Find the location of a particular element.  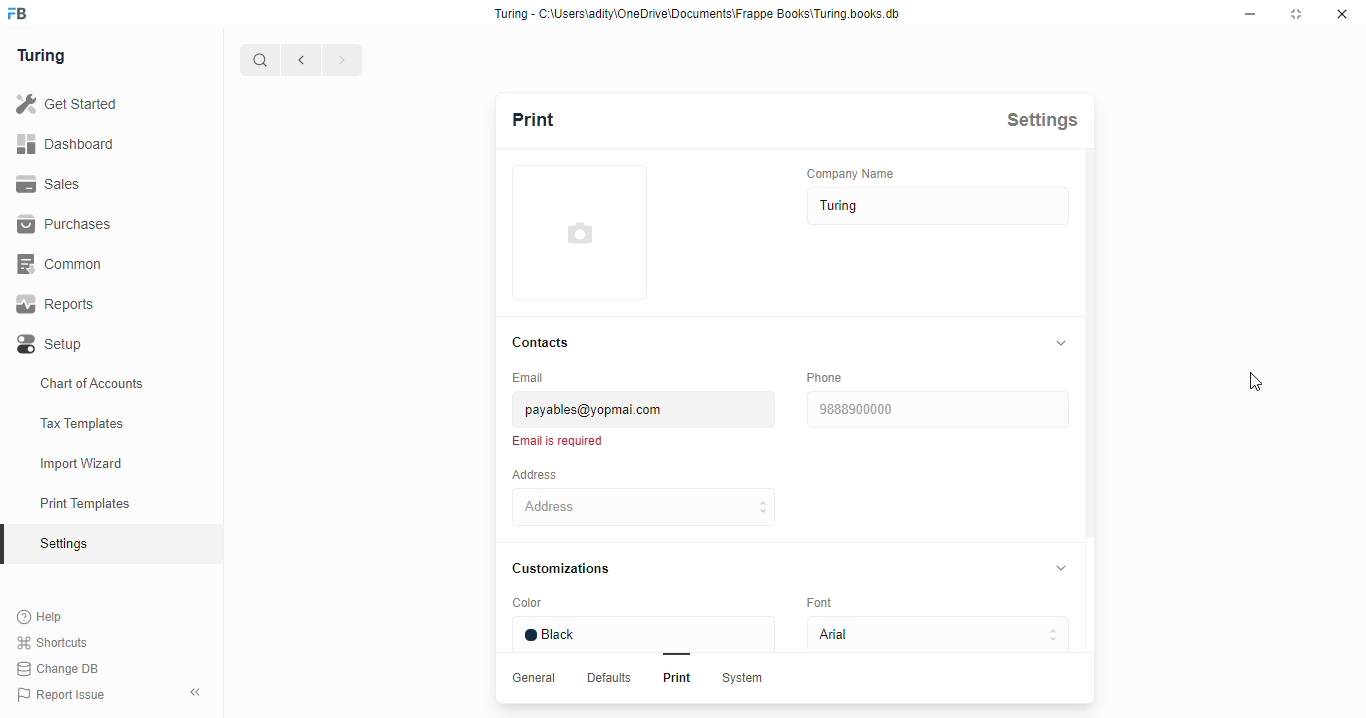

payables@yopmai.com is located at coordinates (647, 410).